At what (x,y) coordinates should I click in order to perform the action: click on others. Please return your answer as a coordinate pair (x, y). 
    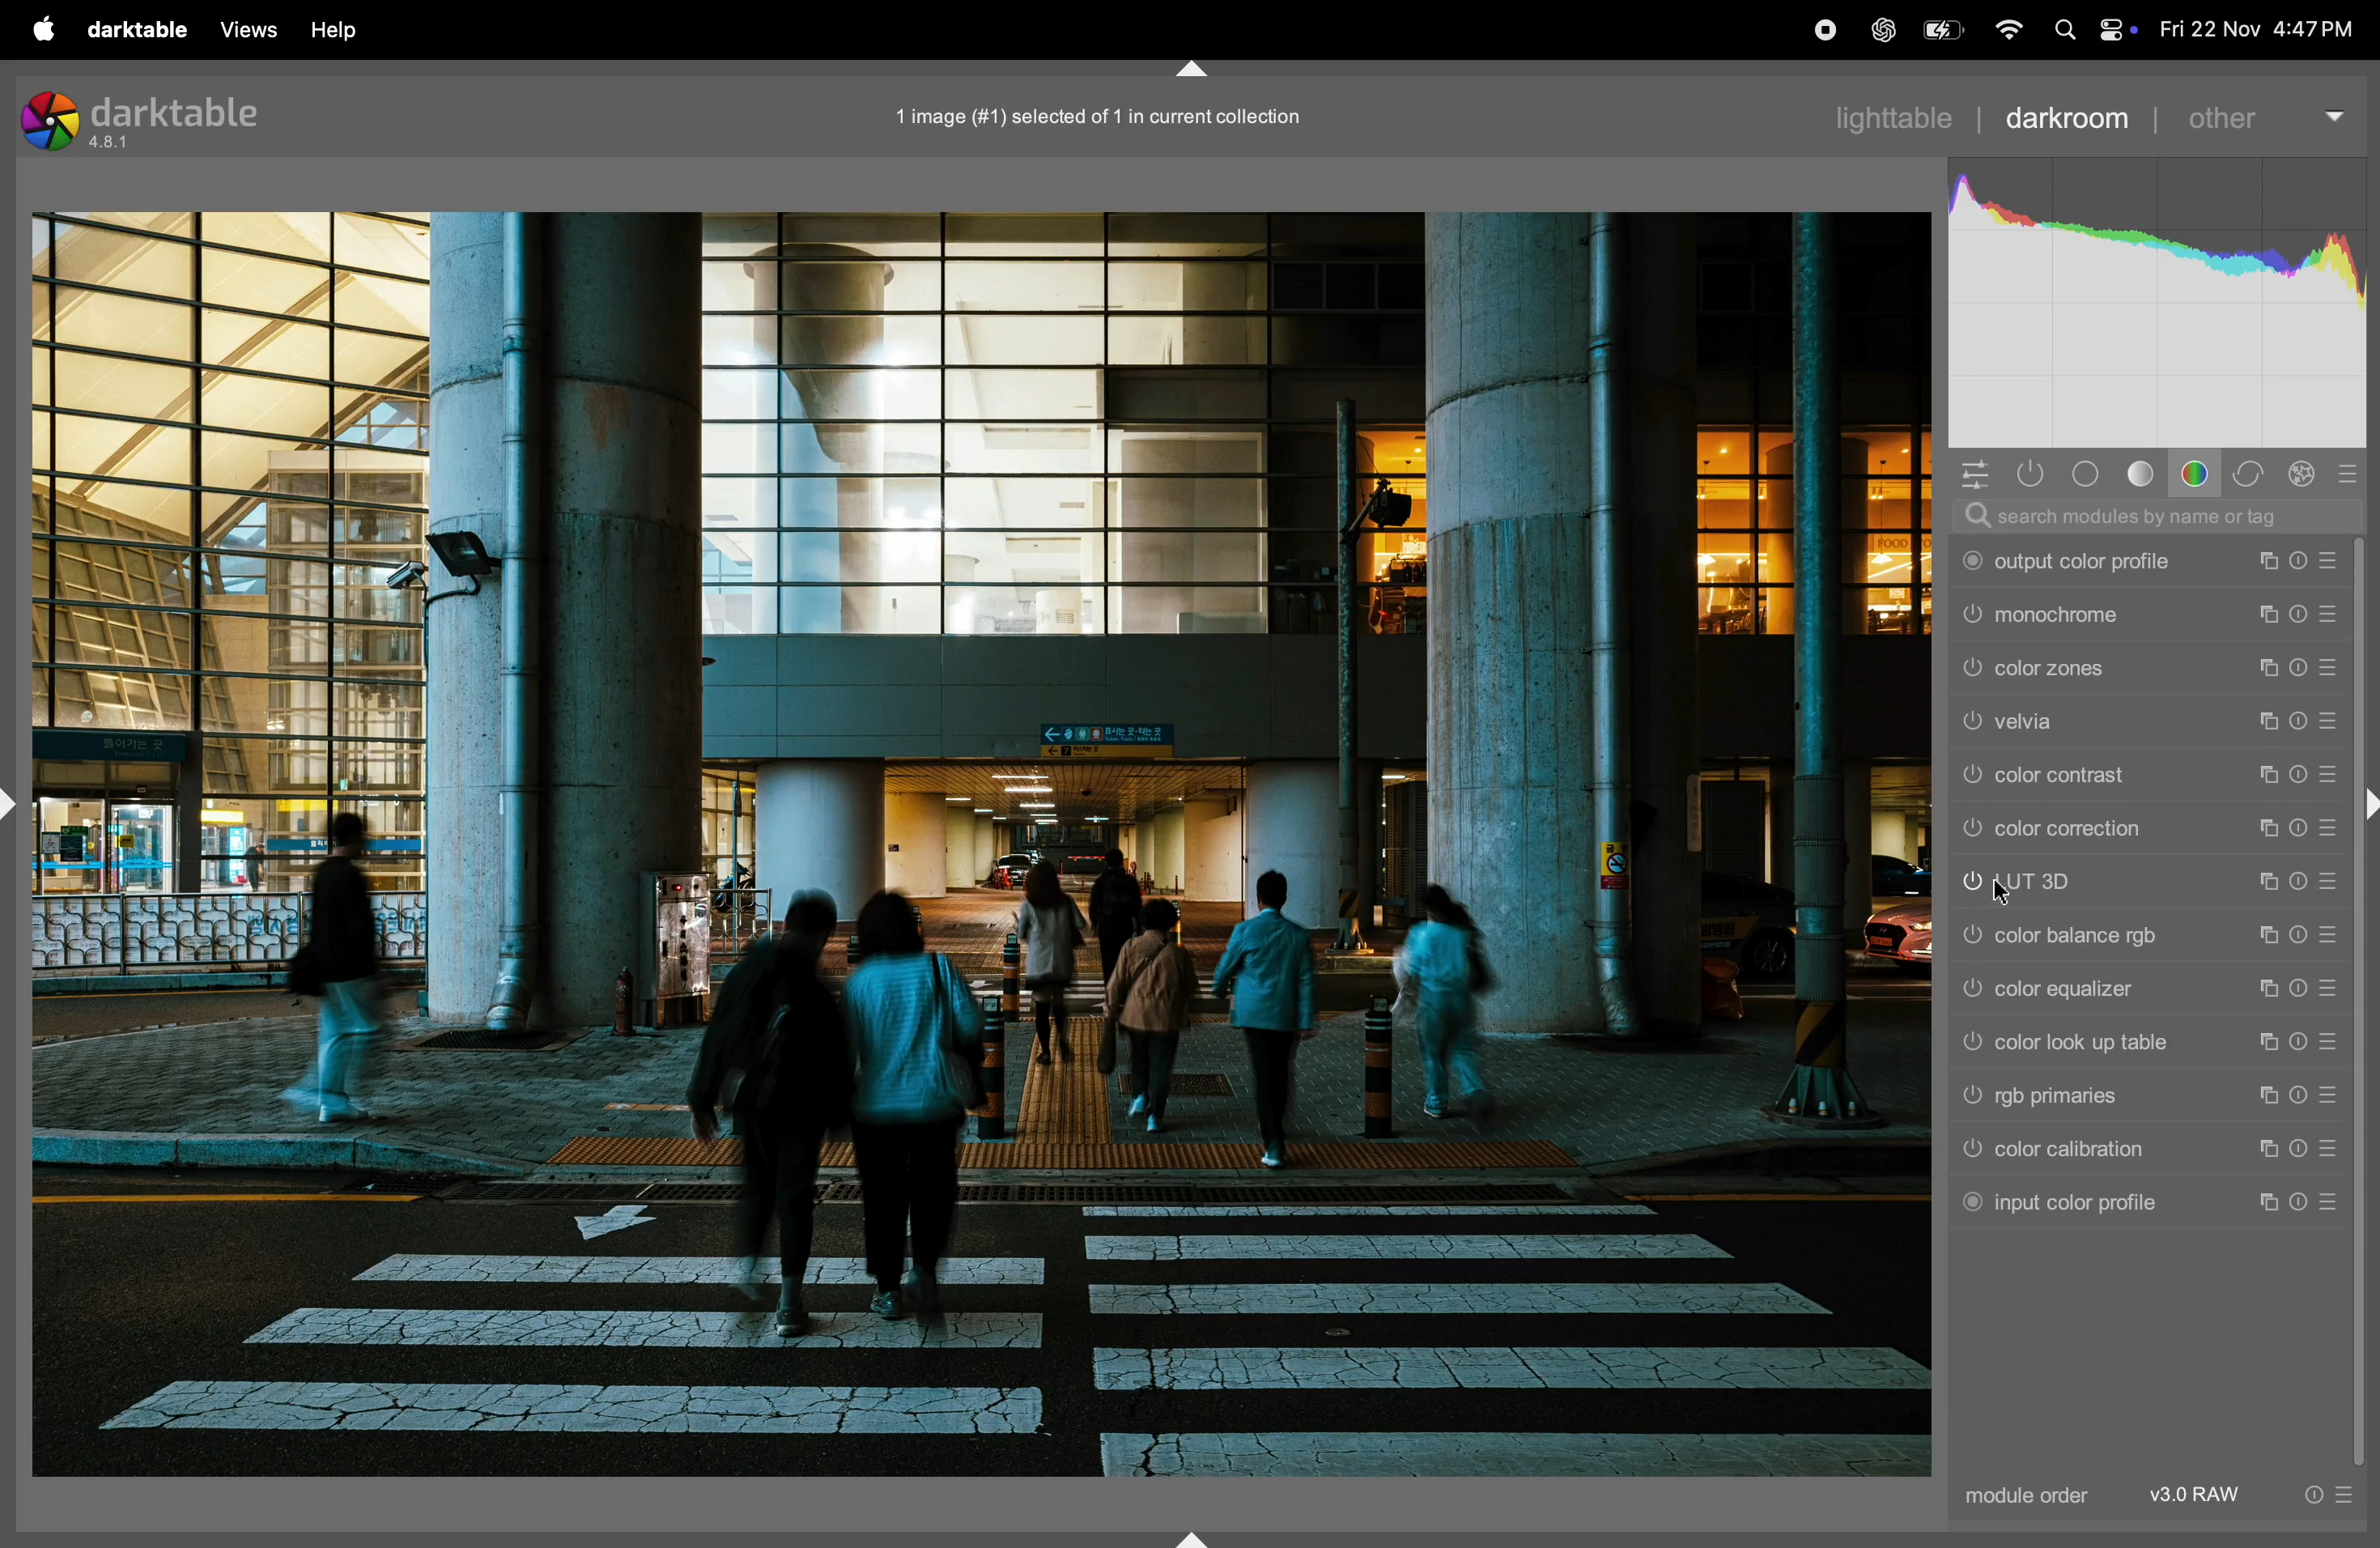
    Looking at the image, I should click on (2269, 114).